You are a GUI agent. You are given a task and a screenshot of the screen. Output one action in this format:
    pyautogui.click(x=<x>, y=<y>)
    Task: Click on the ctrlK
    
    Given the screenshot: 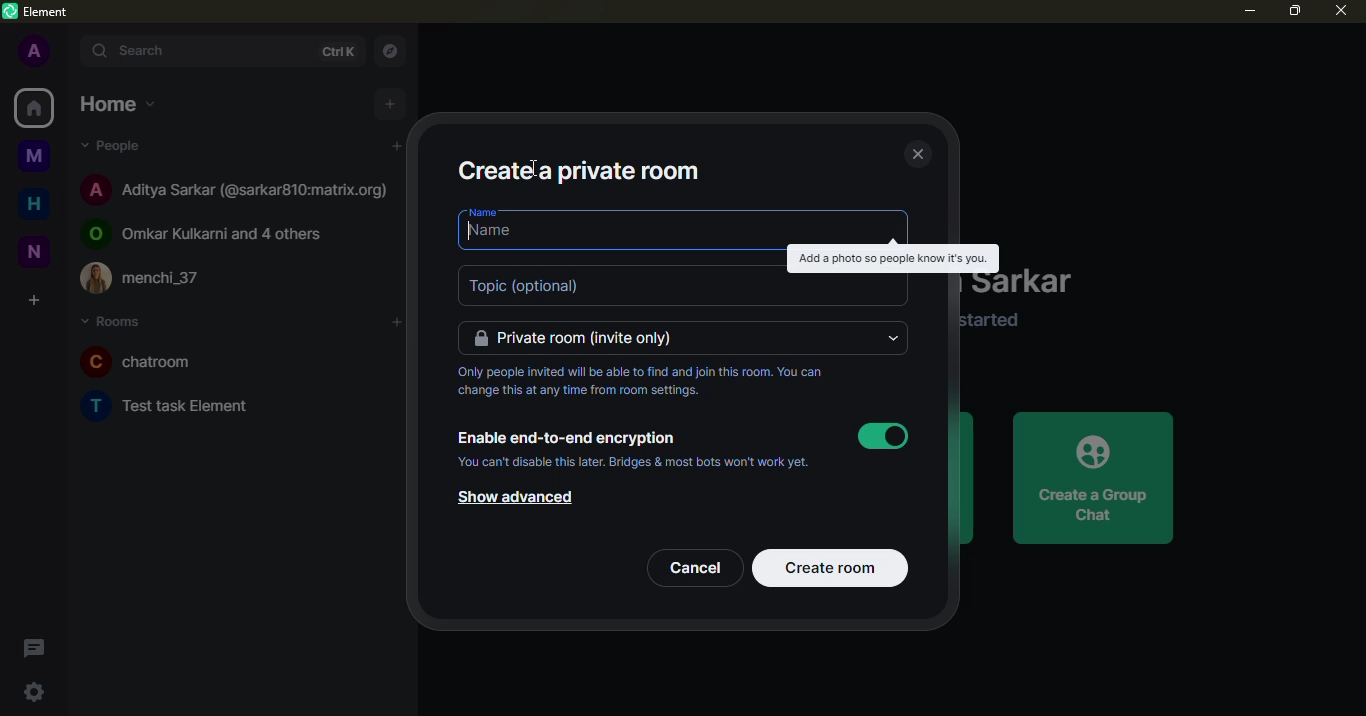 What is the action you would take?
    pyautogui.click(x=337, y=52)
    